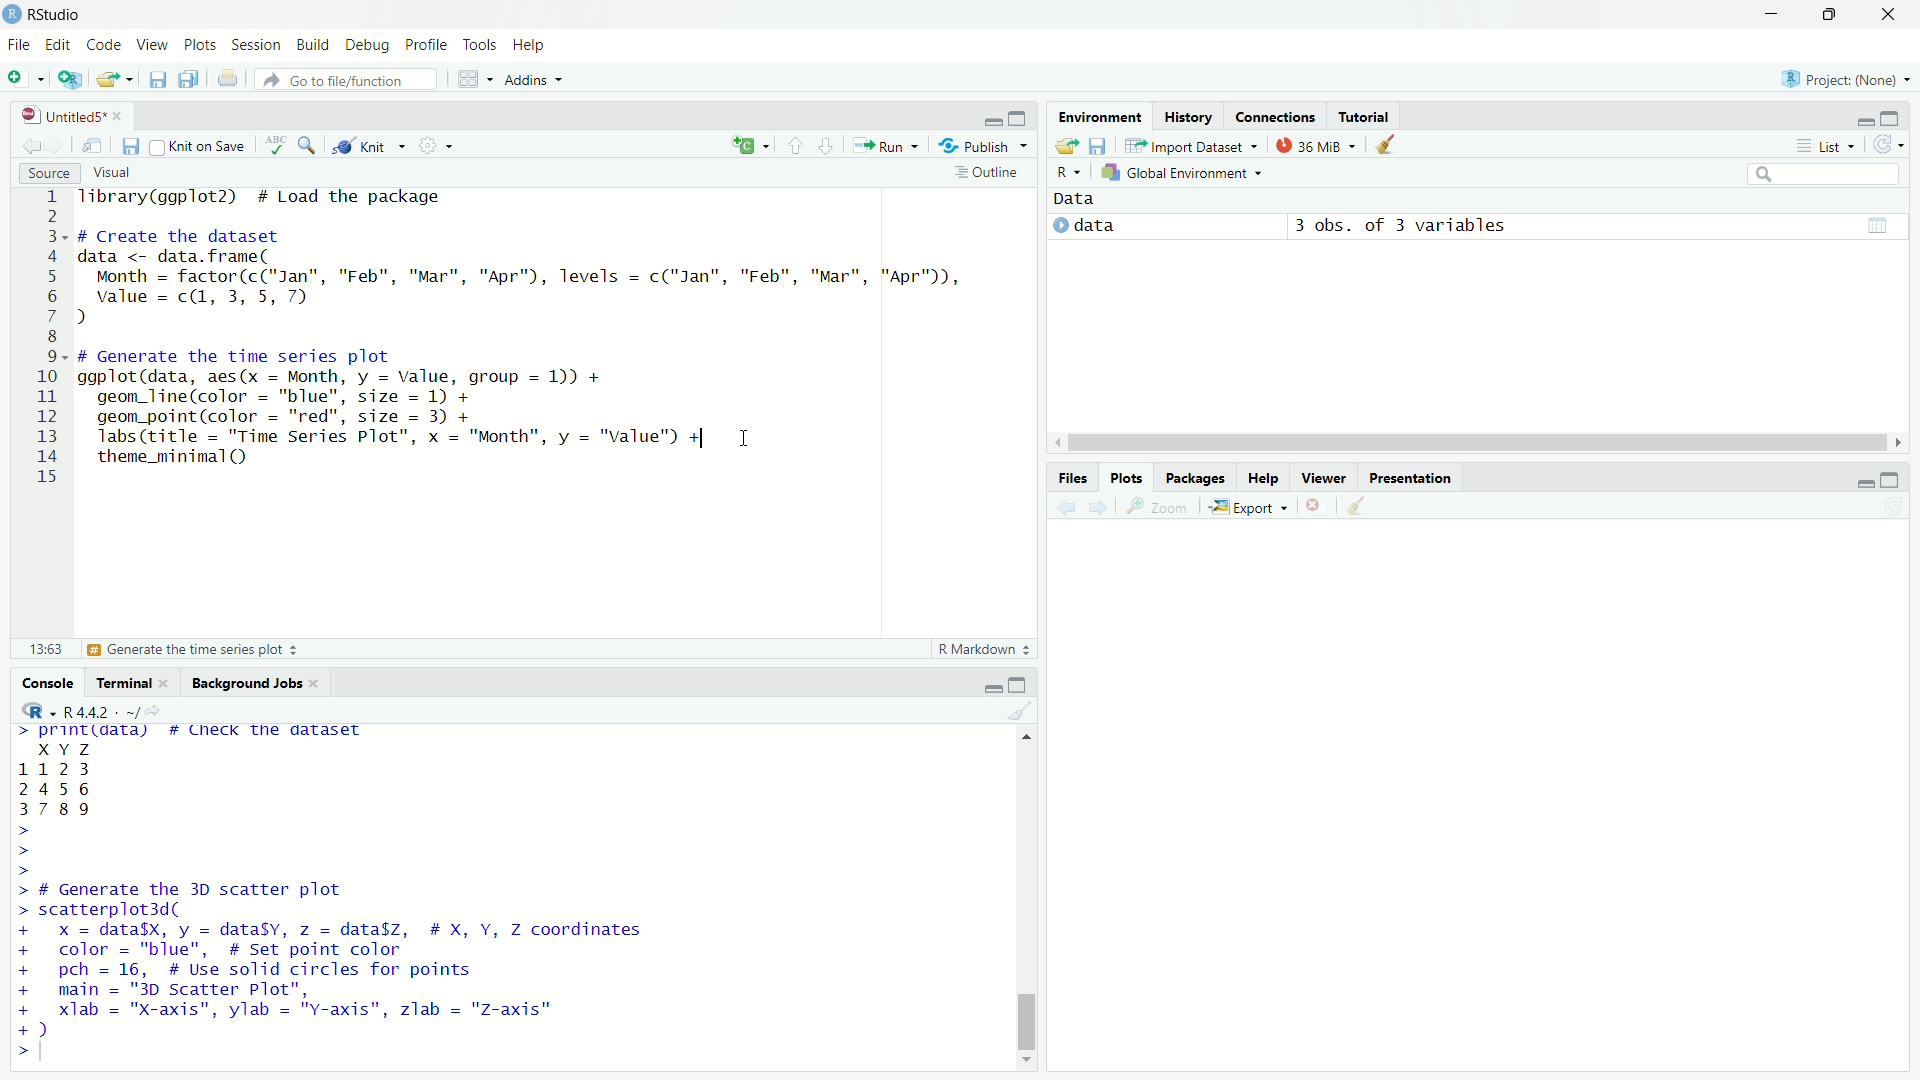 The height and width of the screenshot is (1080, 1920). I want to click on build, so click(315, 44).